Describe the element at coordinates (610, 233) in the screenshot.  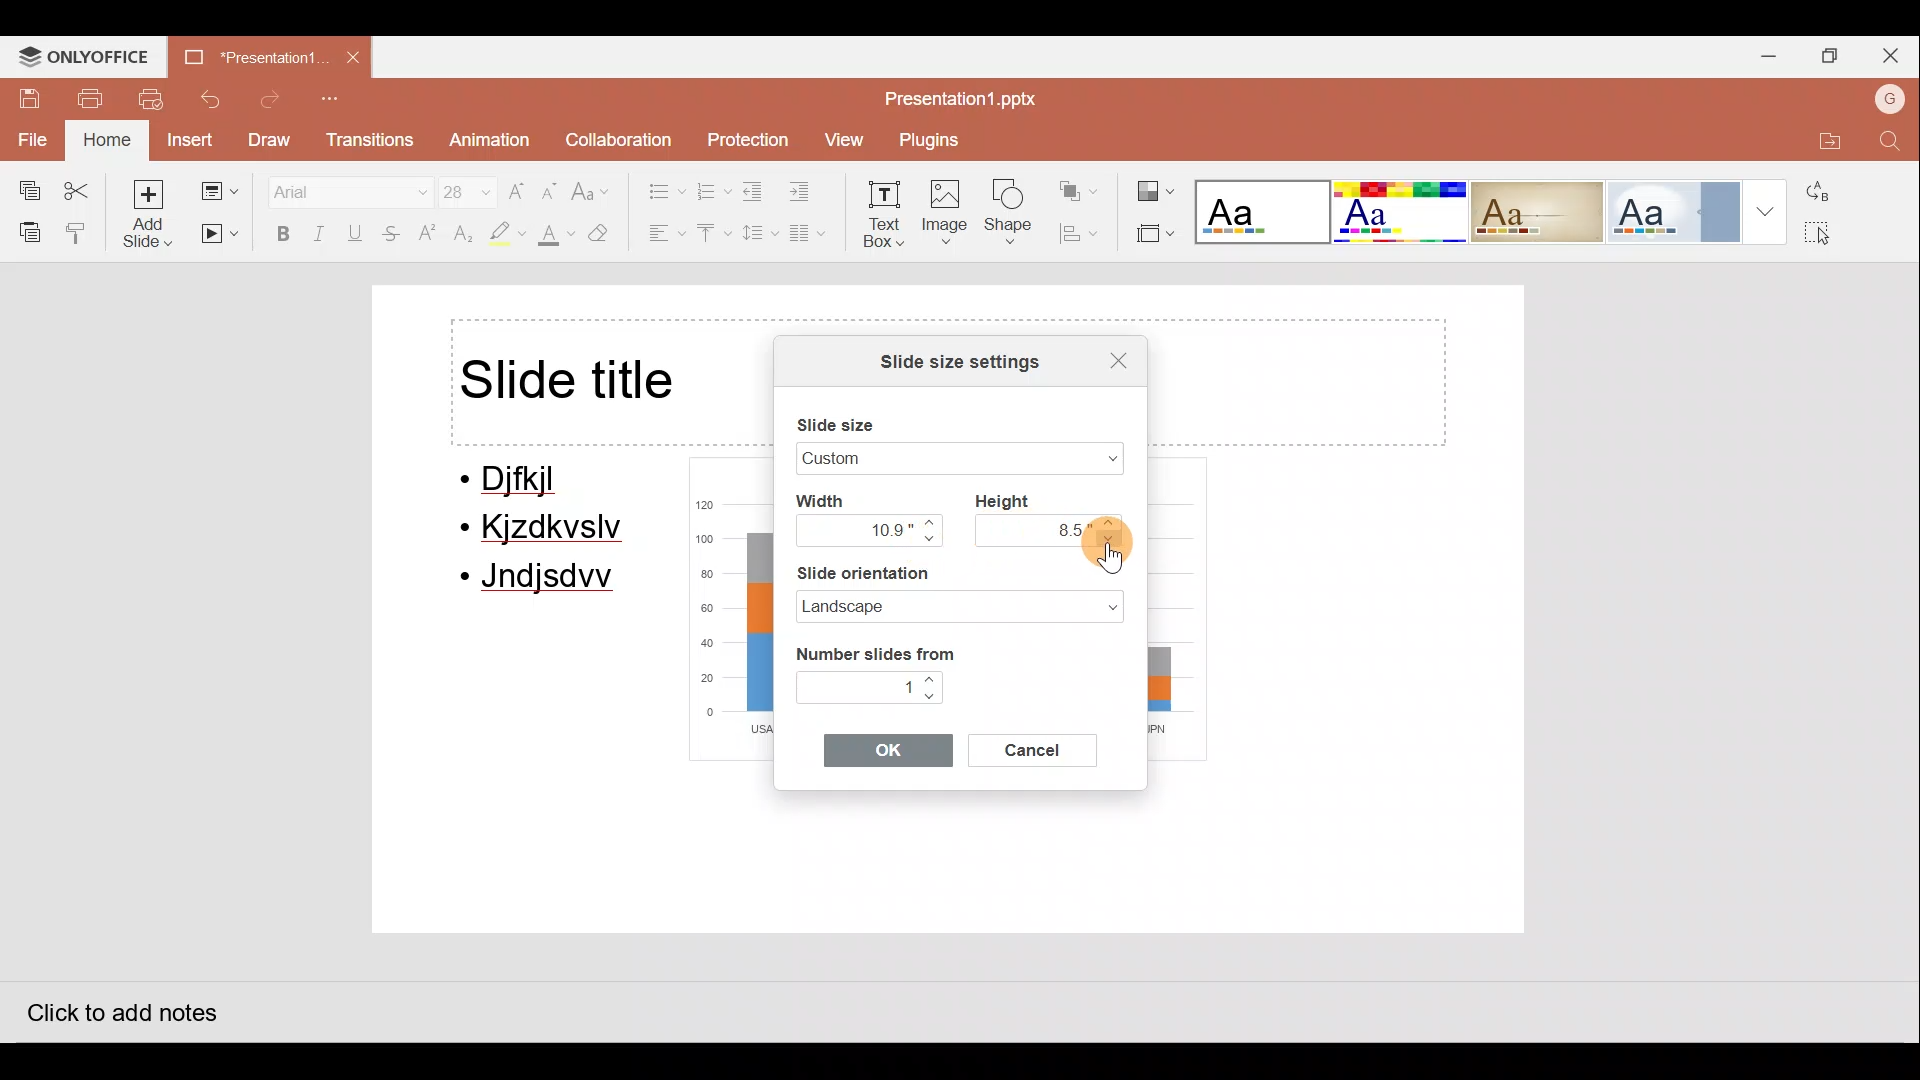
I see `Clear style` at that location.